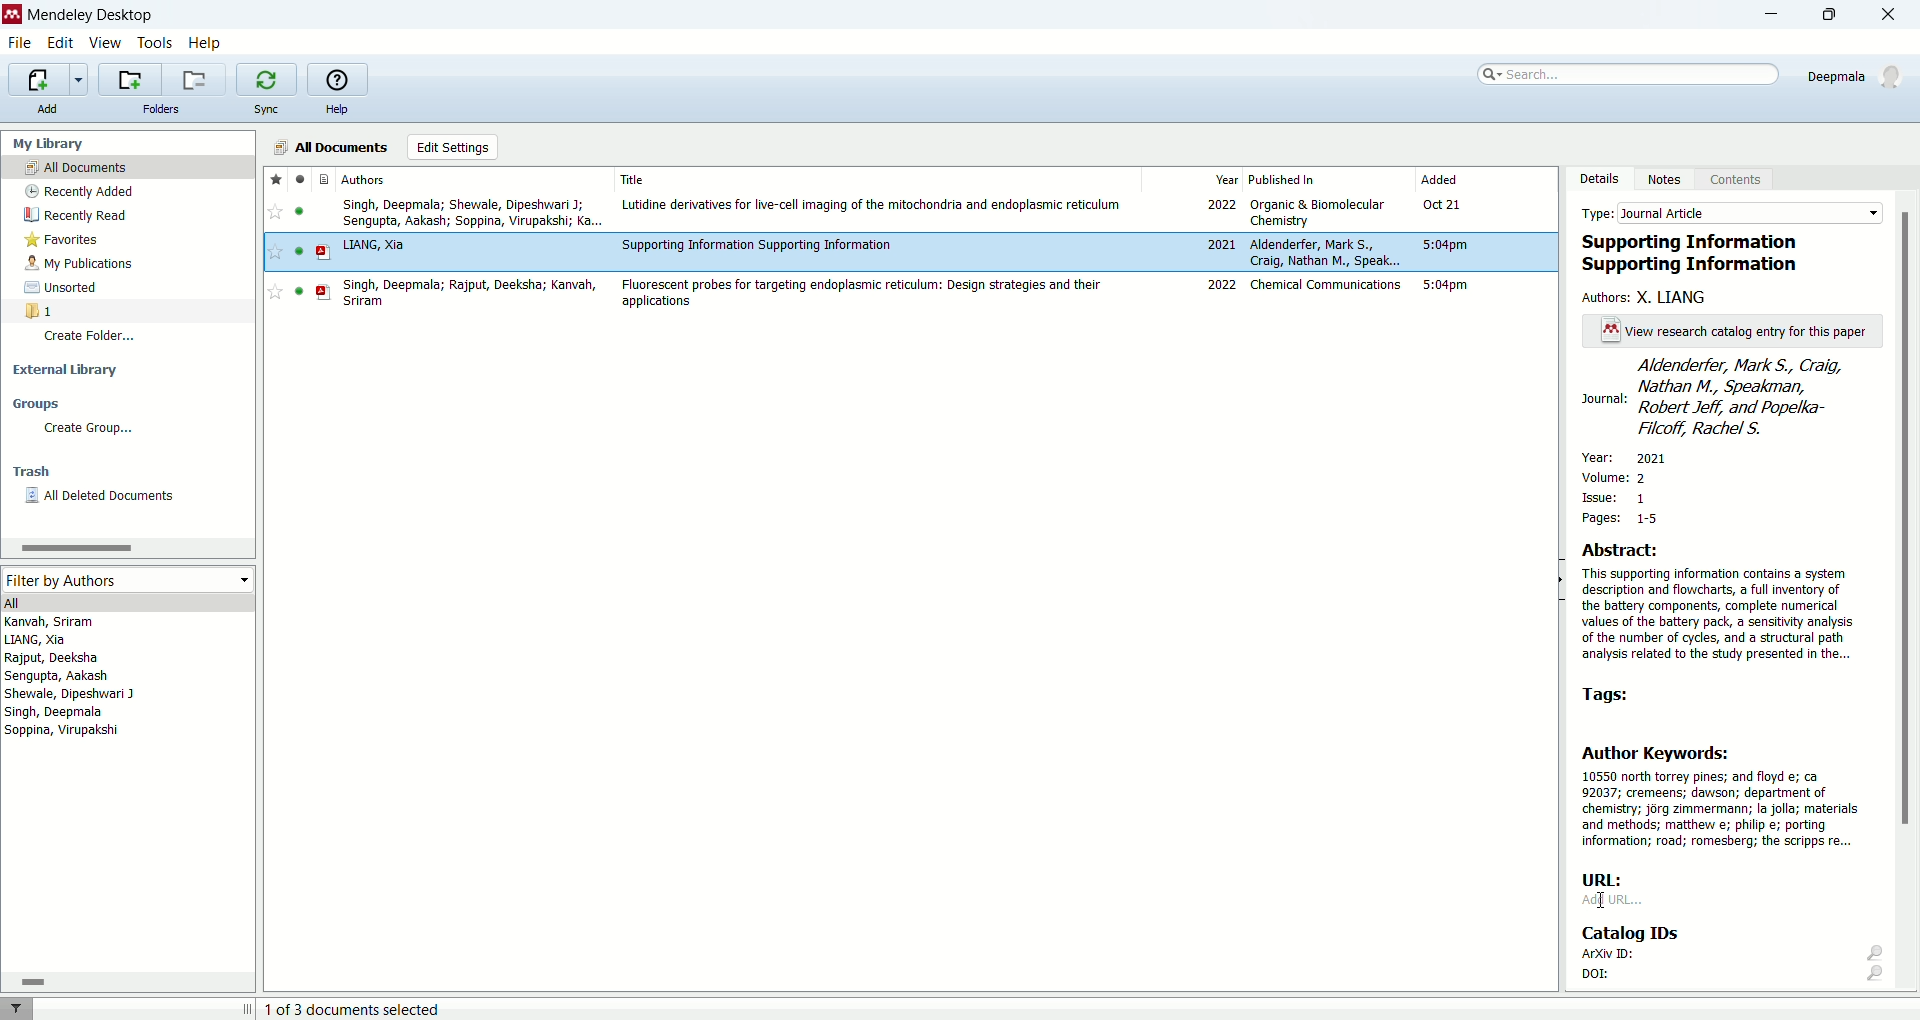  Describe the element at coordinates (332, 146) in the screenshot. I see `all documents` at that location.